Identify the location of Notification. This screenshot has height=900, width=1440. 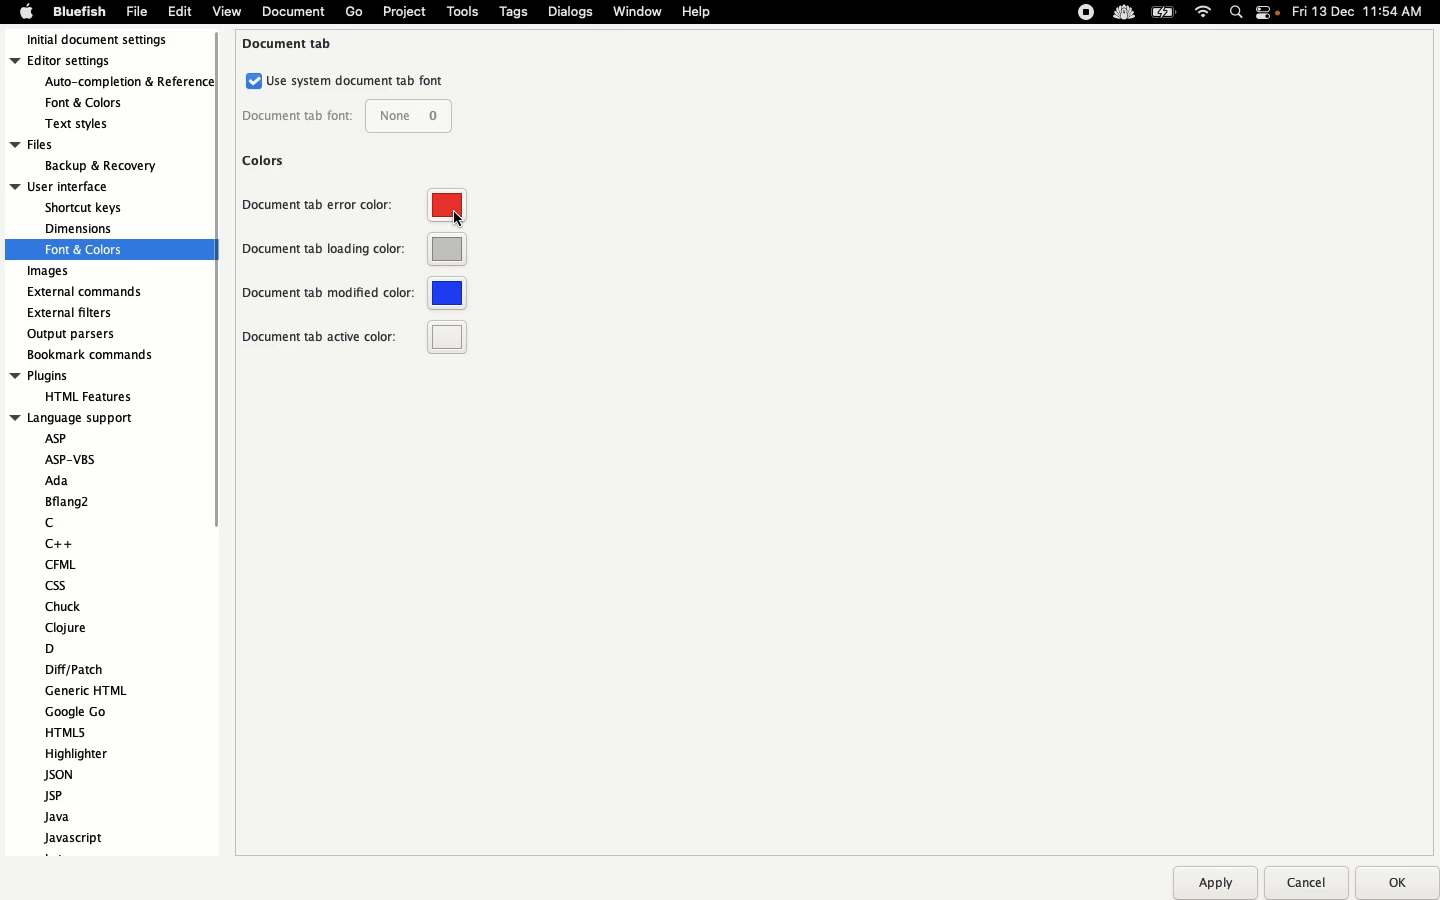
(1269, 14).